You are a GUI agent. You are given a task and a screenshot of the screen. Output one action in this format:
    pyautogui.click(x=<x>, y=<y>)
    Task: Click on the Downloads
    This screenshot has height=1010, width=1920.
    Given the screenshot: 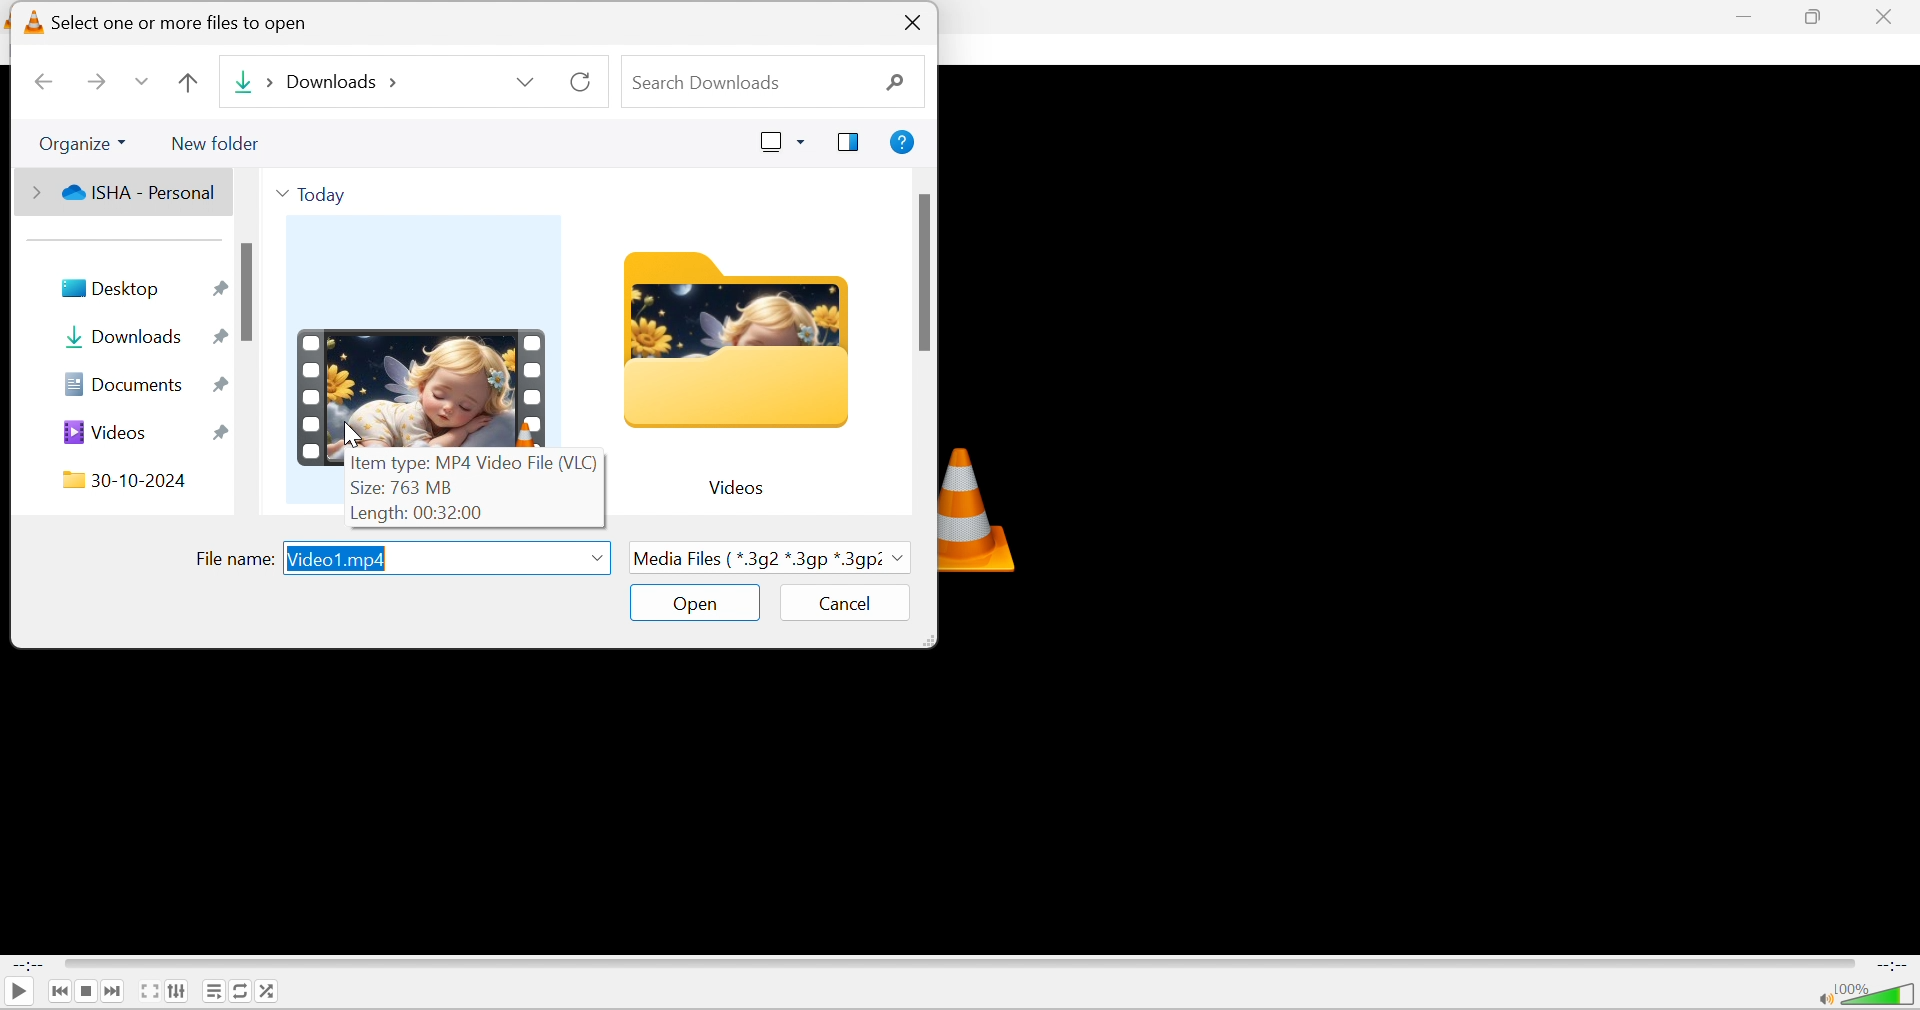 What is the action you would take?
    pyautogui.click(x=122, y=341)
    